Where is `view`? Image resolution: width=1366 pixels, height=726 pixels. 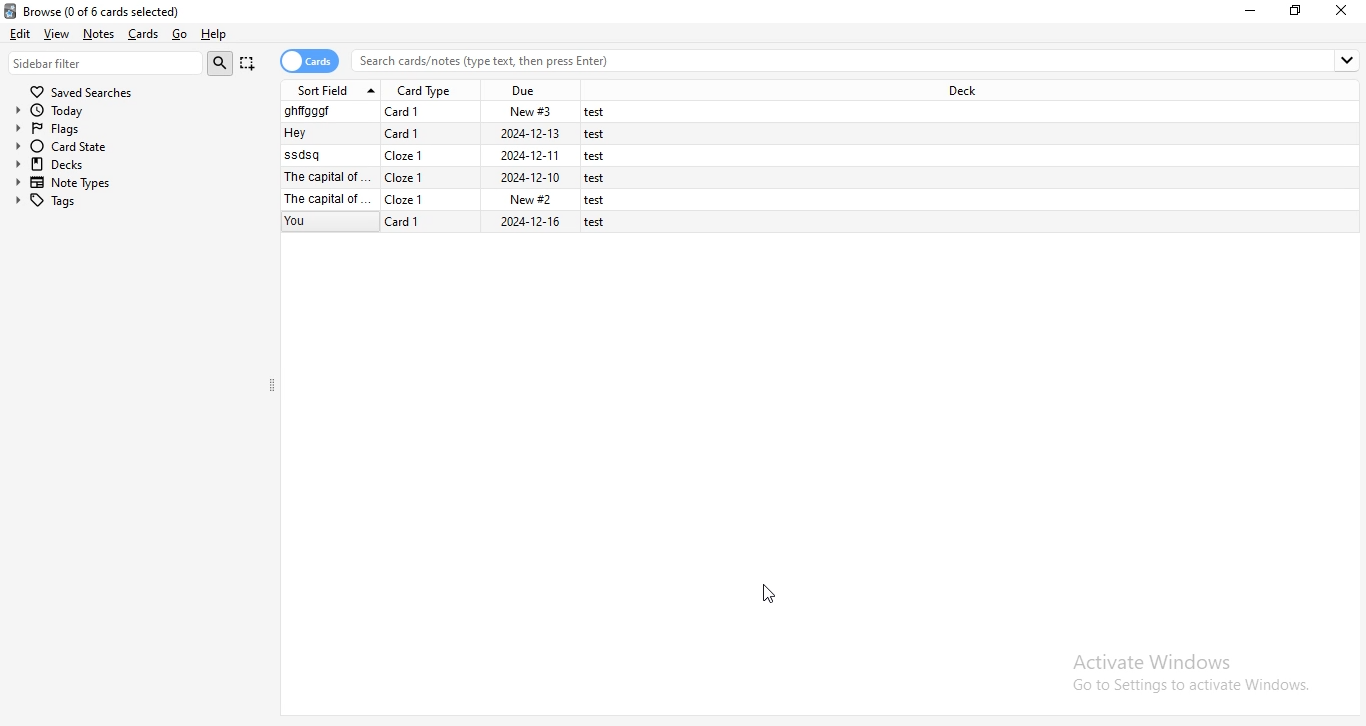
view is located at coordinates (57, 33).